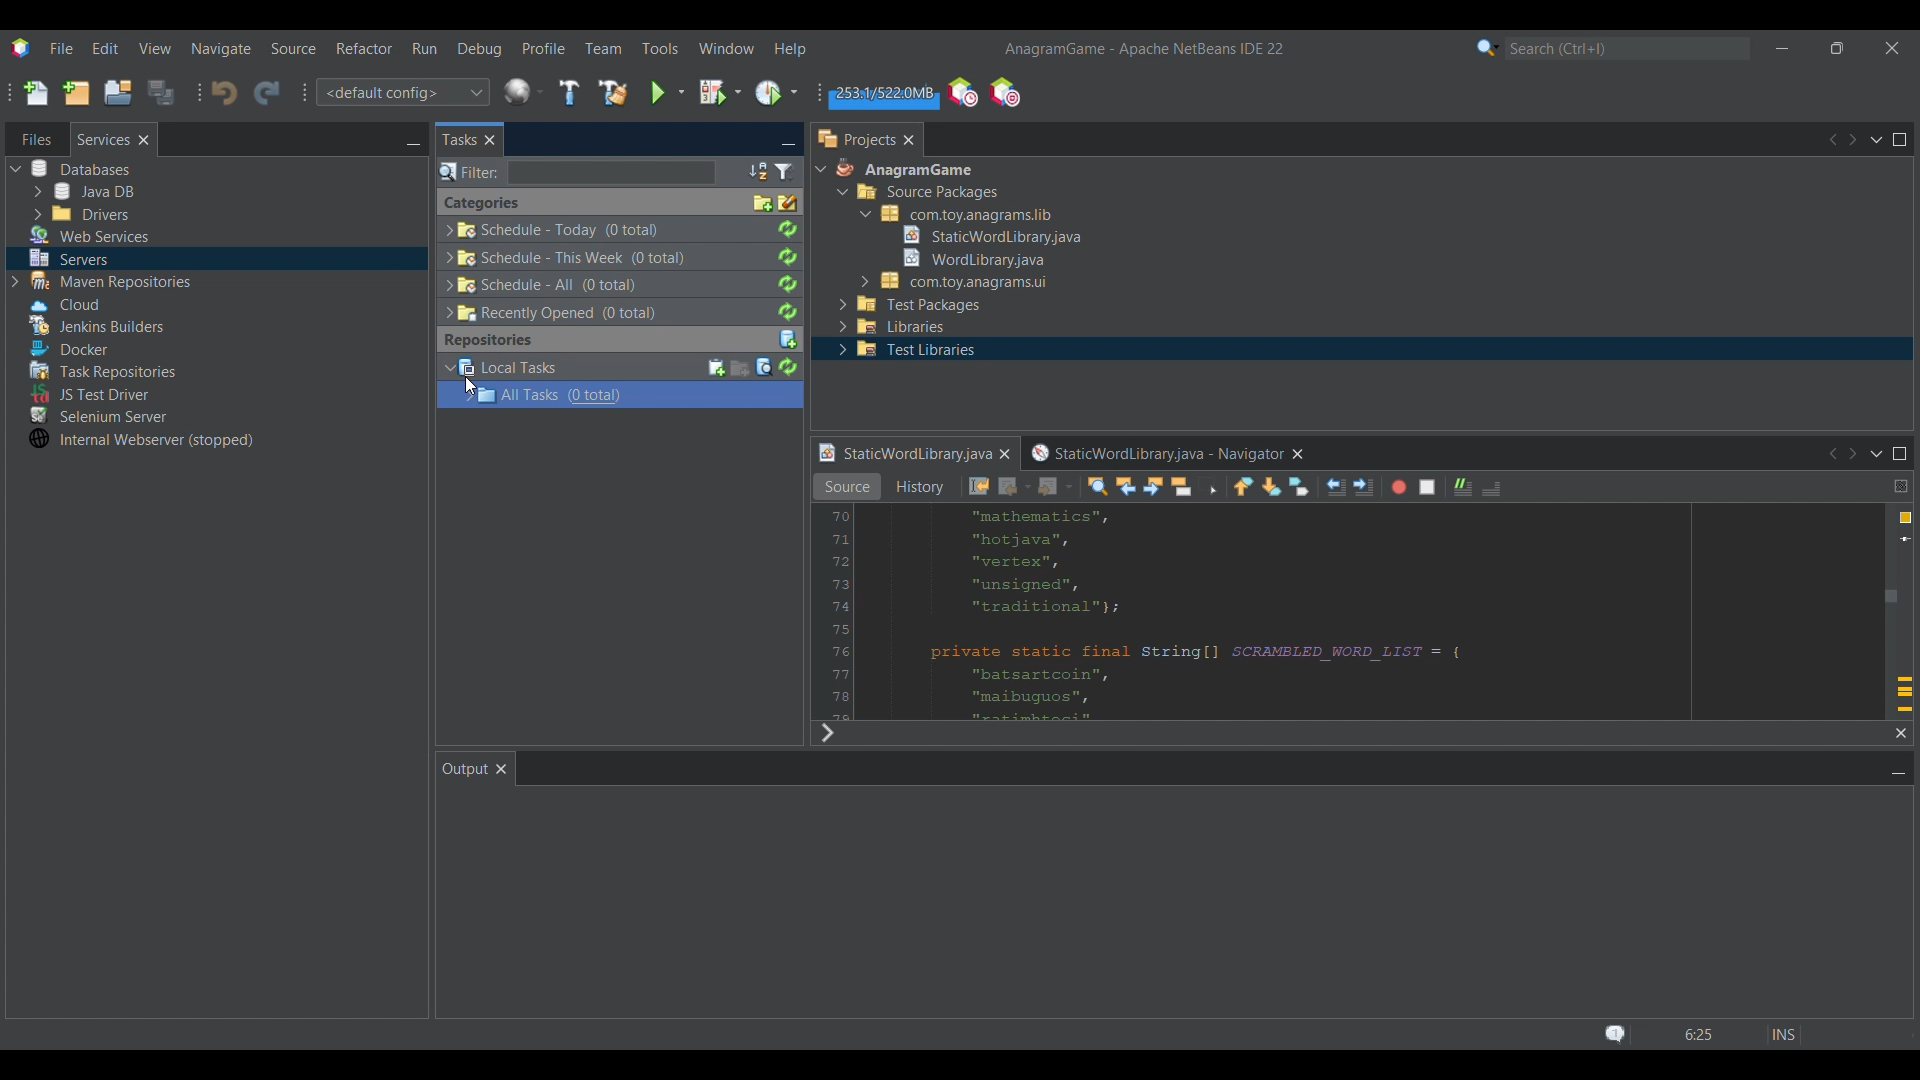 This screenshot has height=1080, width=1920. What do you see at coordinates (149, 142) in the screenshot?
I see `Close` at bounding box center [149, 142].